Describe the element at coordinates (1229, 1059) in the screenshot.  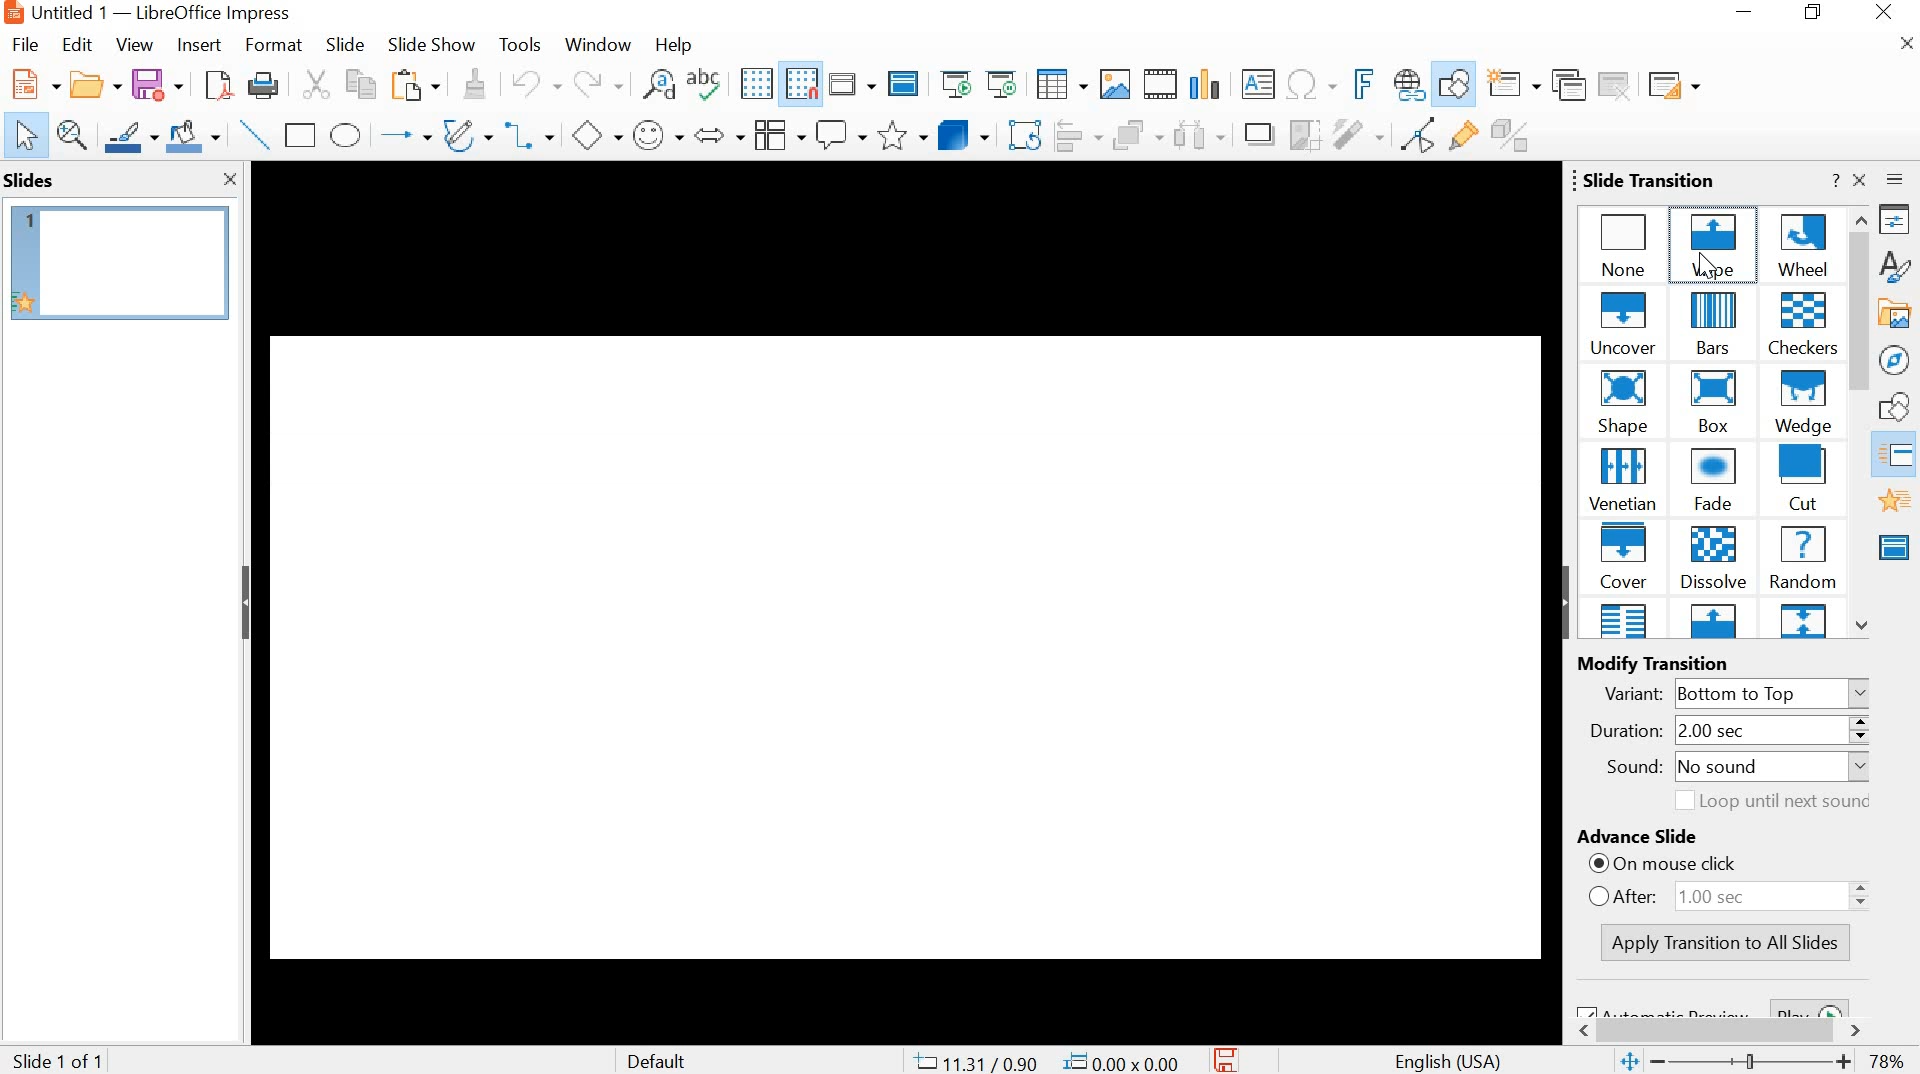
I see `SAVE DOC` at that location.